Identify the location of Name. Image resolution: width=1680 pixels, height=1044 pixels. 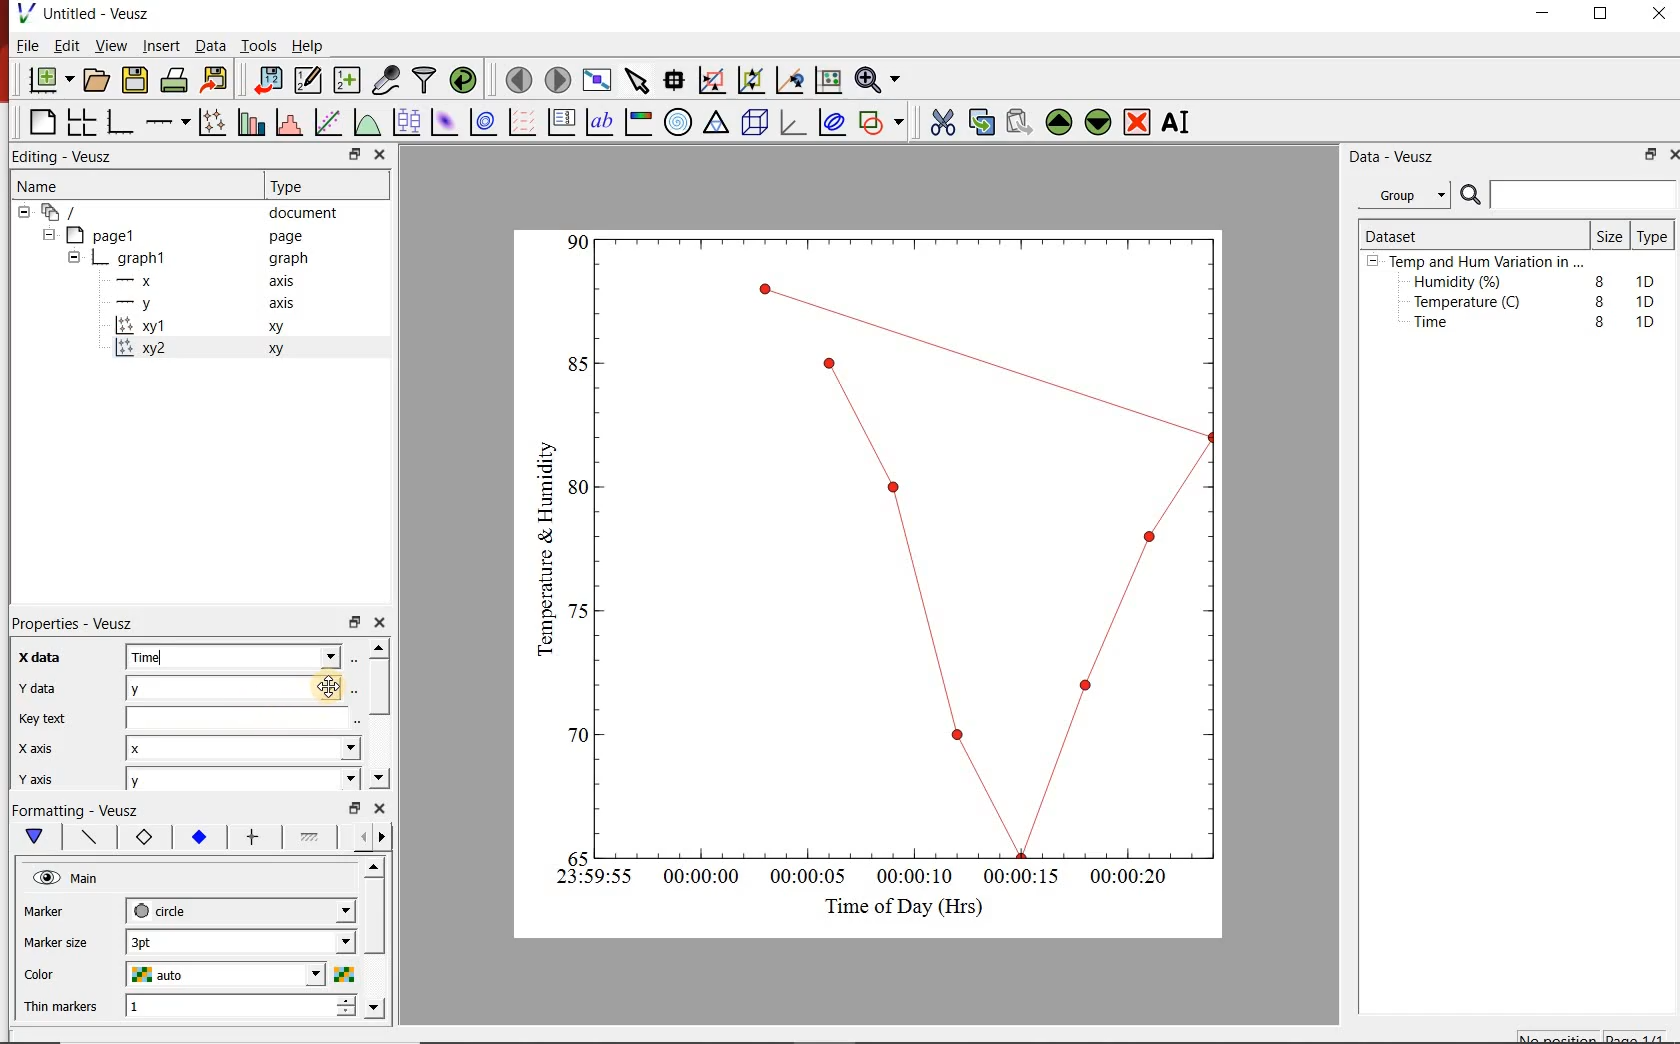
(56, 188).